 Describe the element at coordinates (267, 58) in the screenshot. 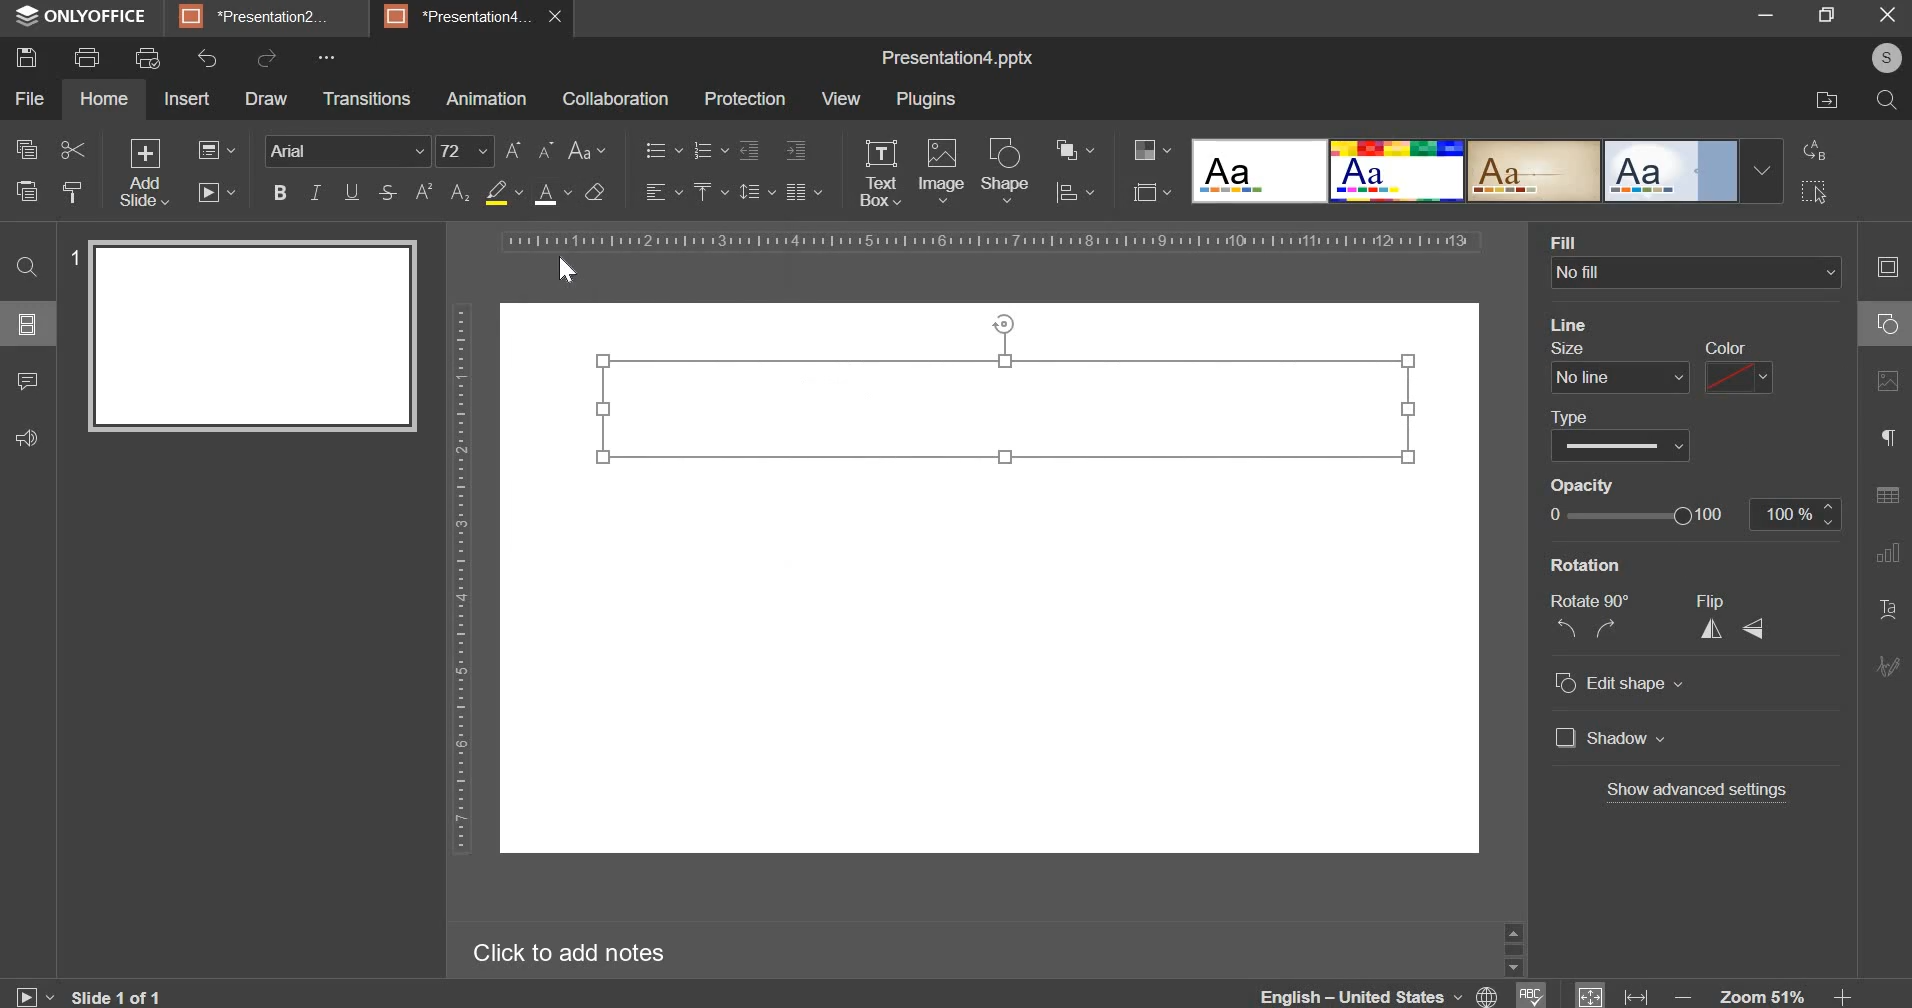

I see `redo` at that location.